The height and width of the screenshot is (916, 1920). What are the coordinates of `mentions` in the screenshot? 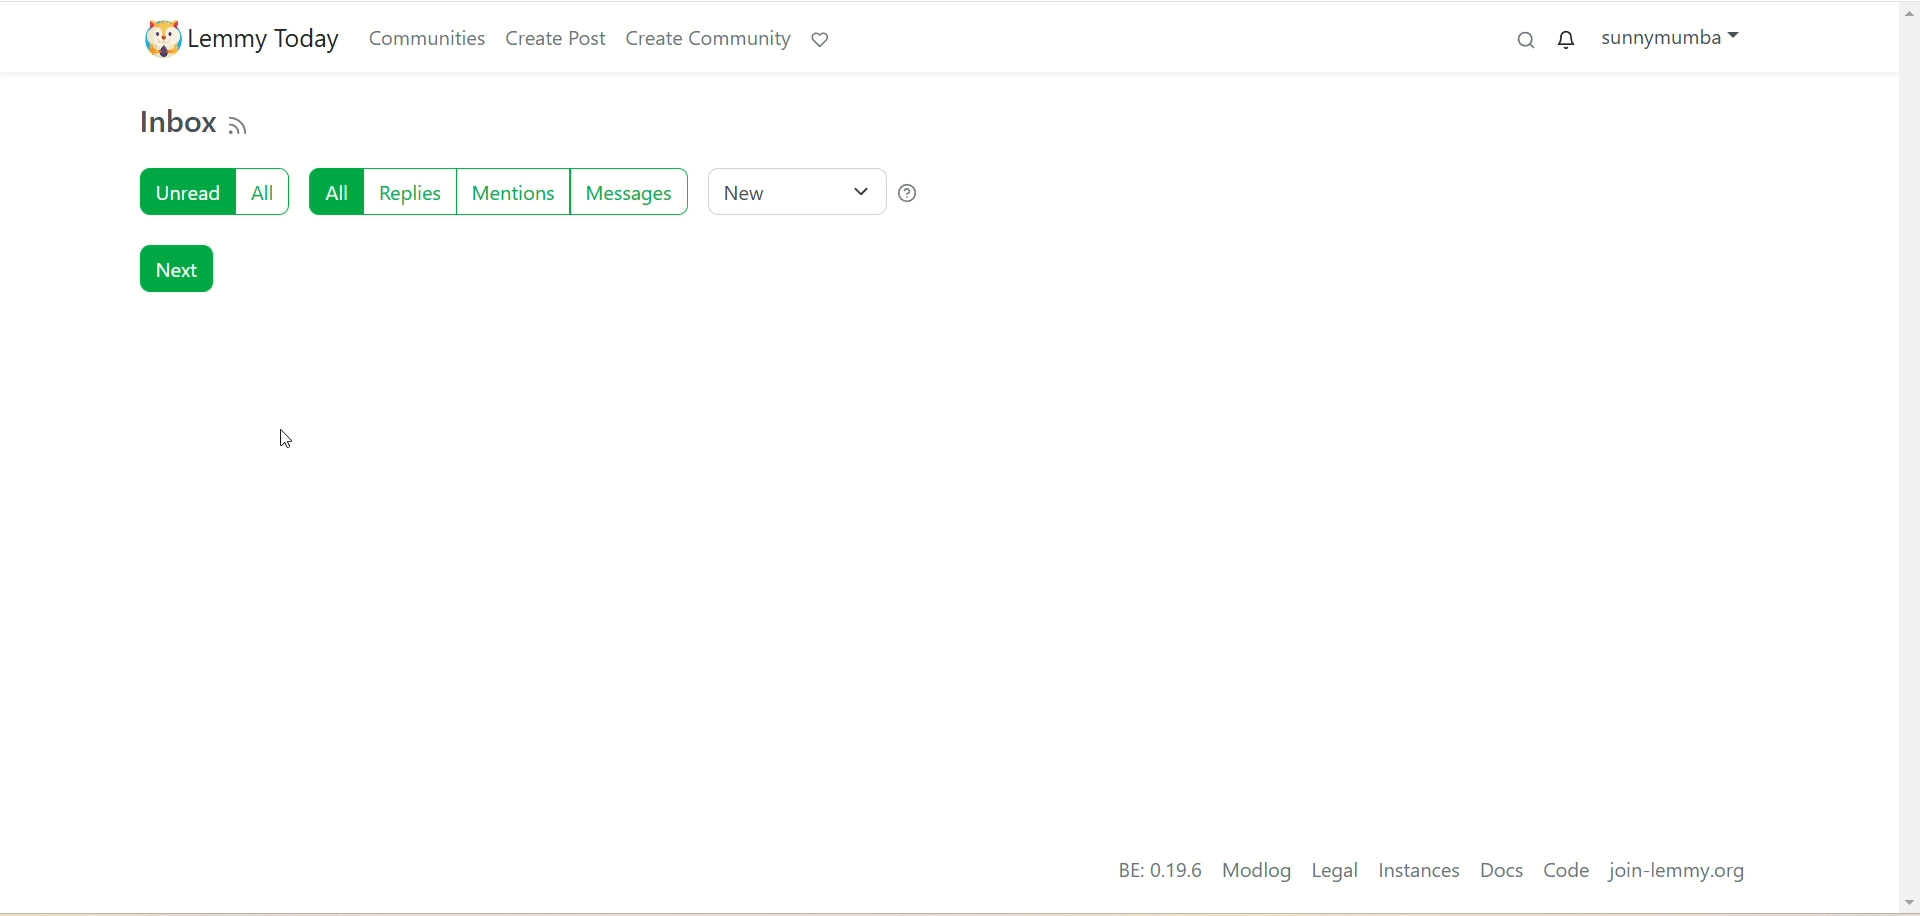 It's located at (510, 199).